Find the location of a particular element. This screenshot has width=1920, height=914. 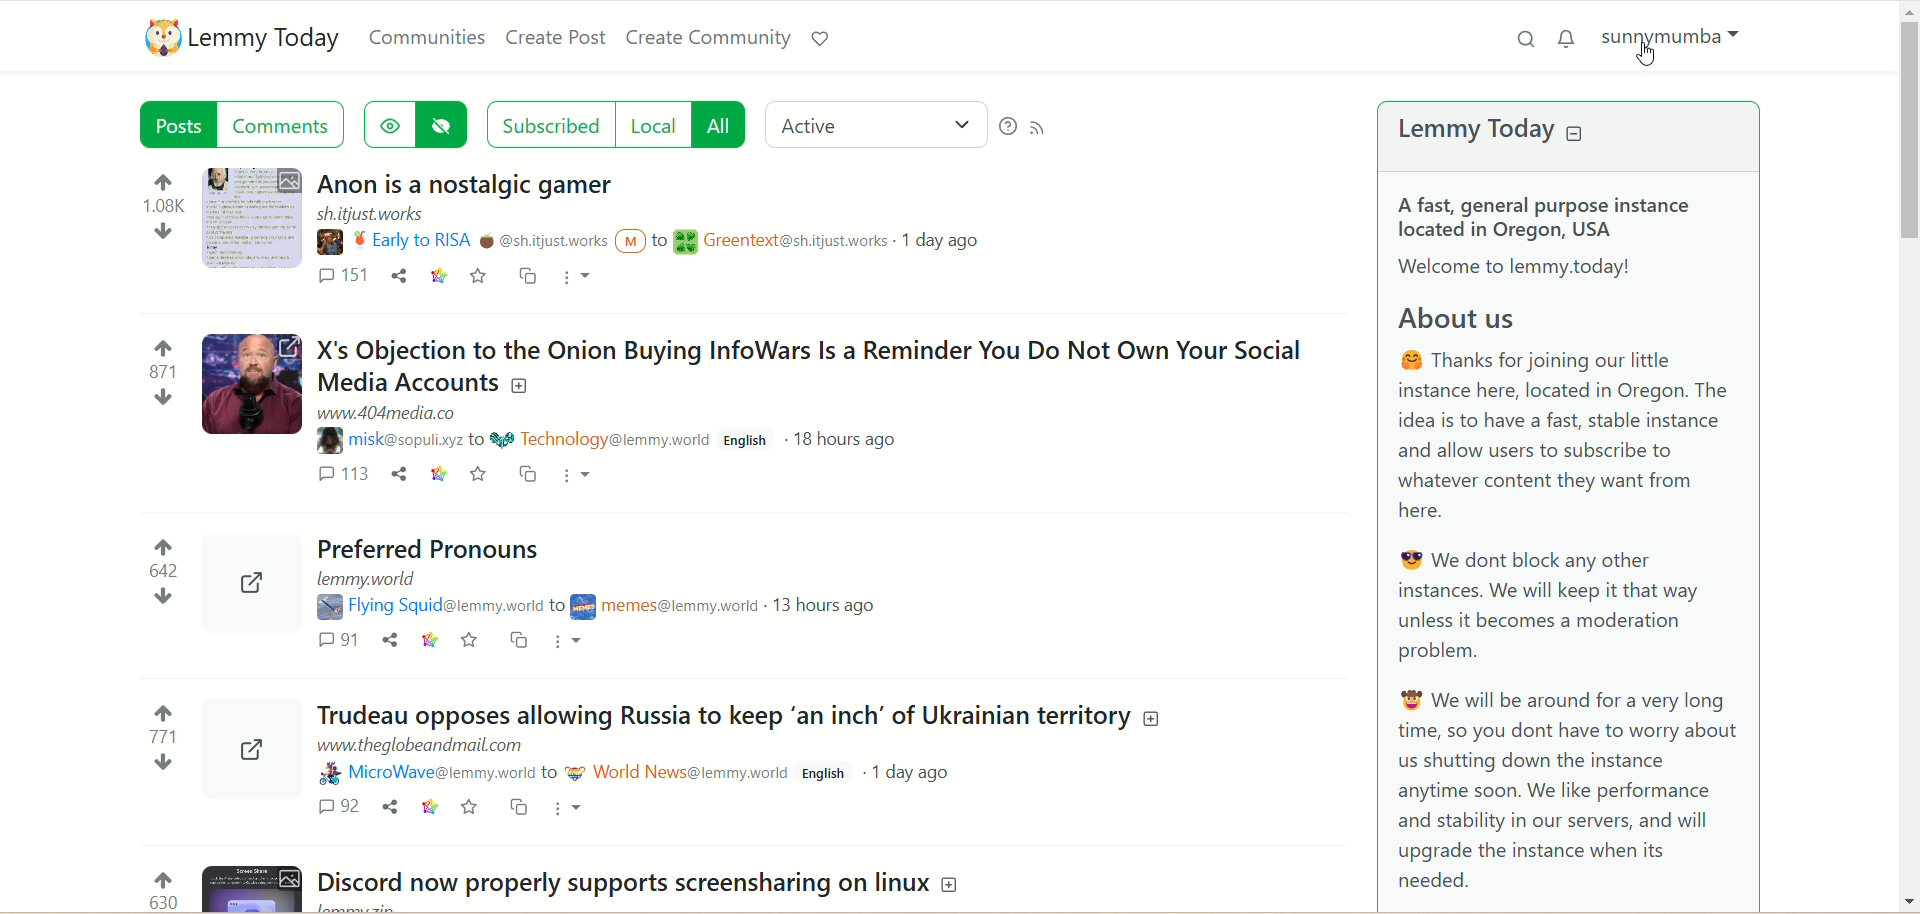

Votes is located at coordinates (159, 382).